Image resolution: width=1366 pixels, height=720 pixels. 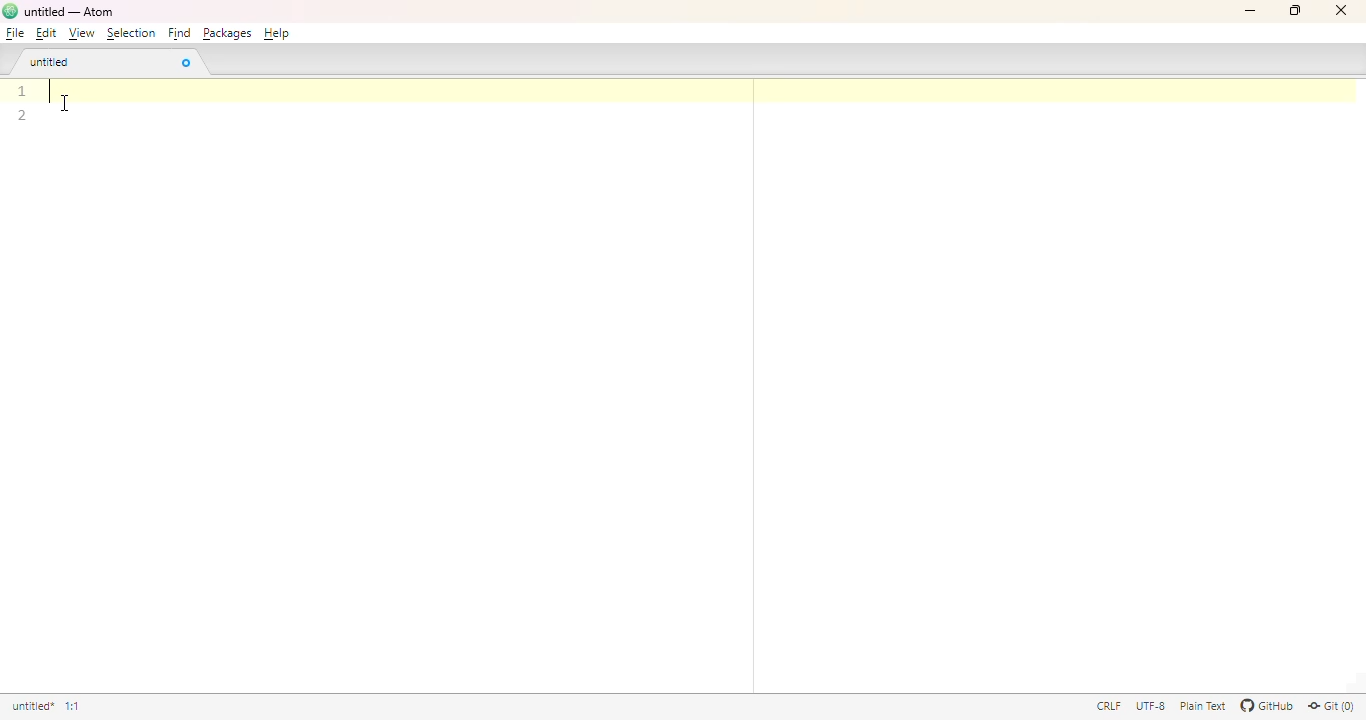 I want to click on find, so click(x=179, y=33).